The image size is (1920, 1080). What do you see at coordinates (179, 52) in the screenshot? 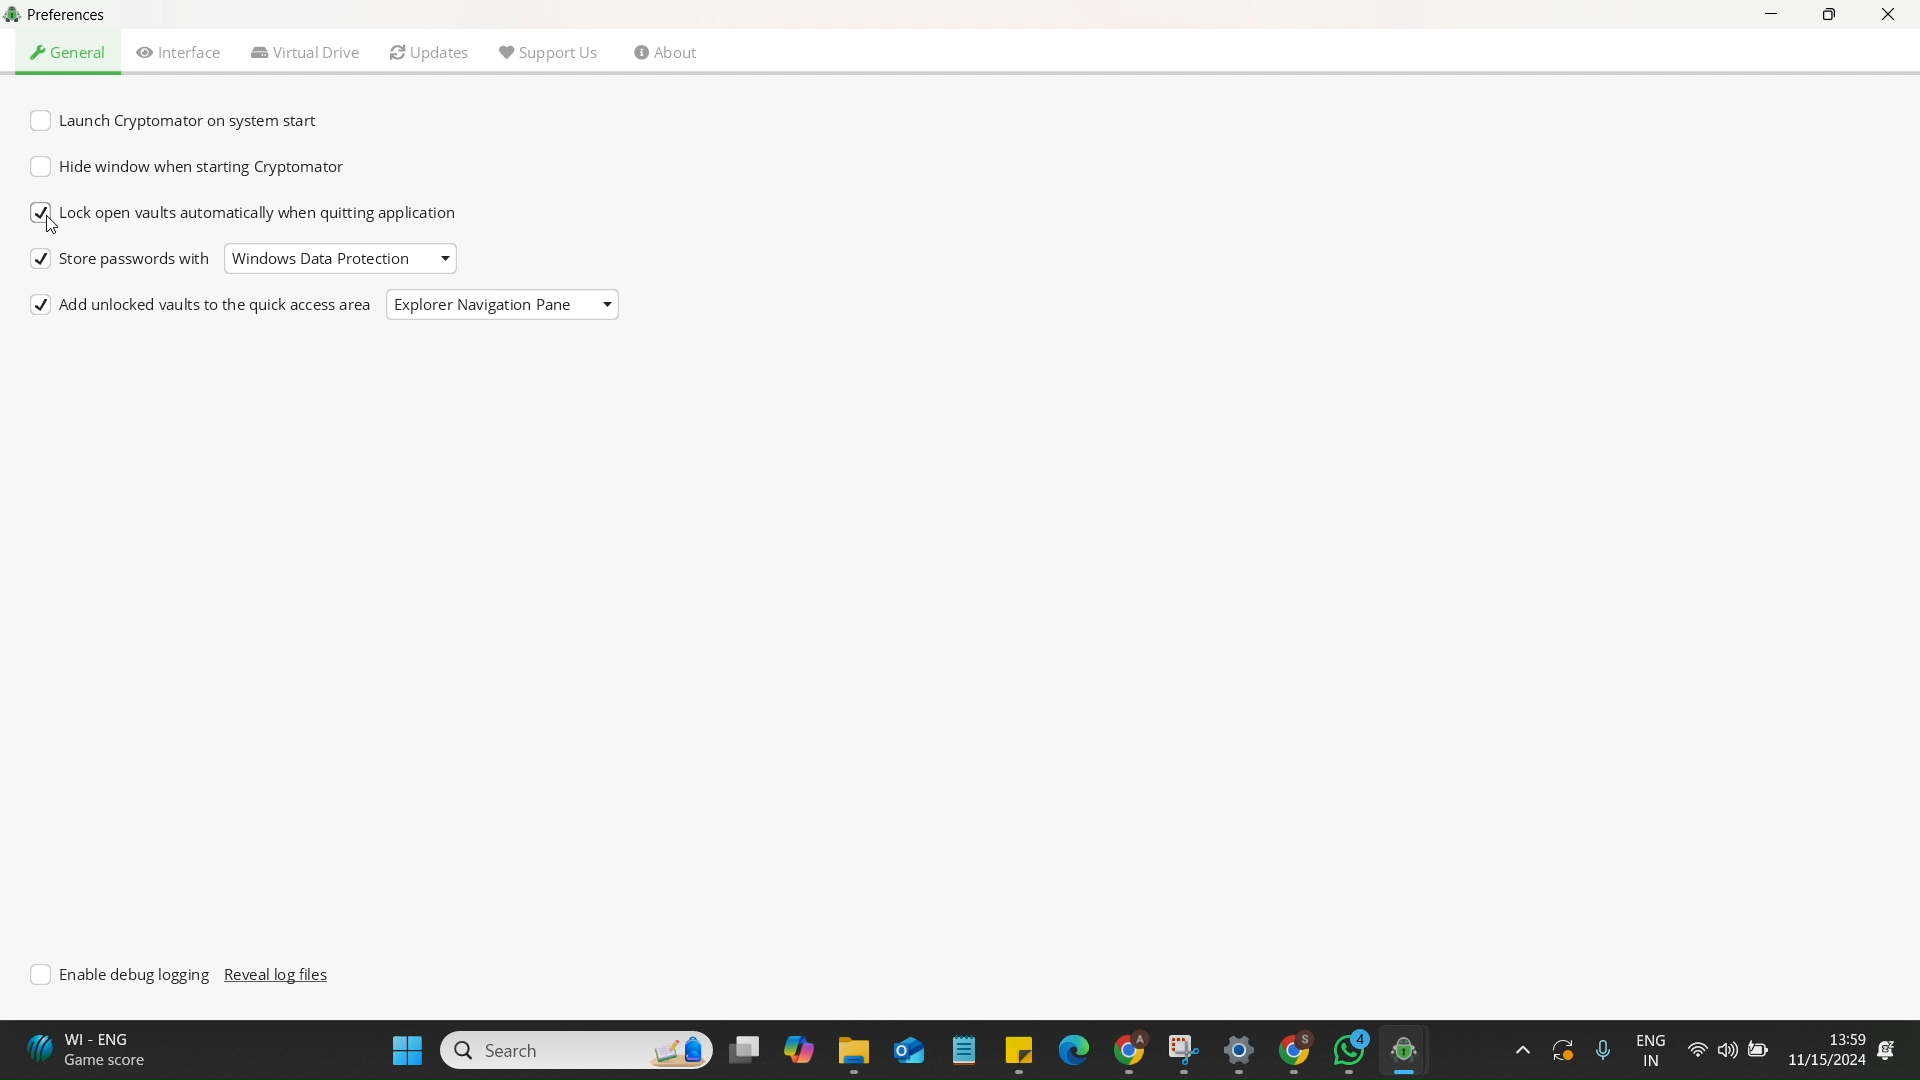
I see `Interface` at bounding box center [179, 52].